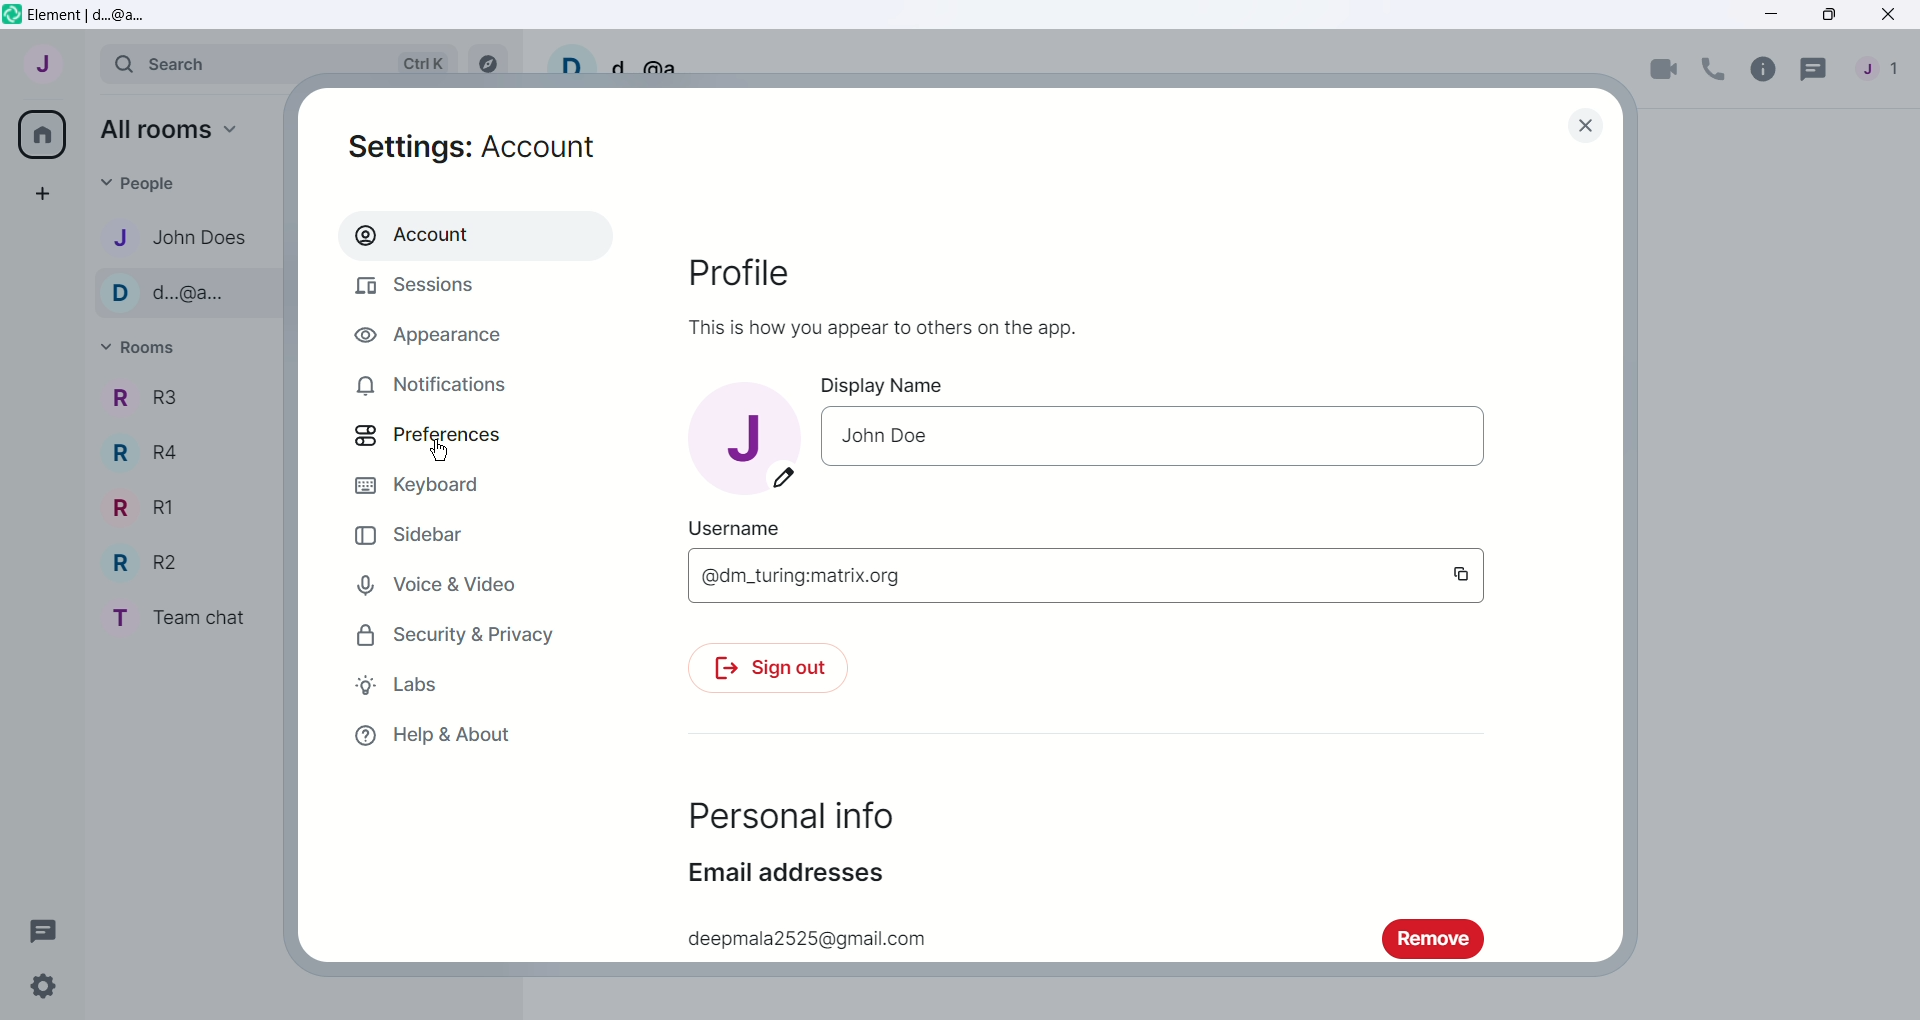 This screenshot has height=1020, width=1920. What do you see at coordinates (441, 734) in the screenshot?
I see `Help and About` at bounding box center [441, 734].